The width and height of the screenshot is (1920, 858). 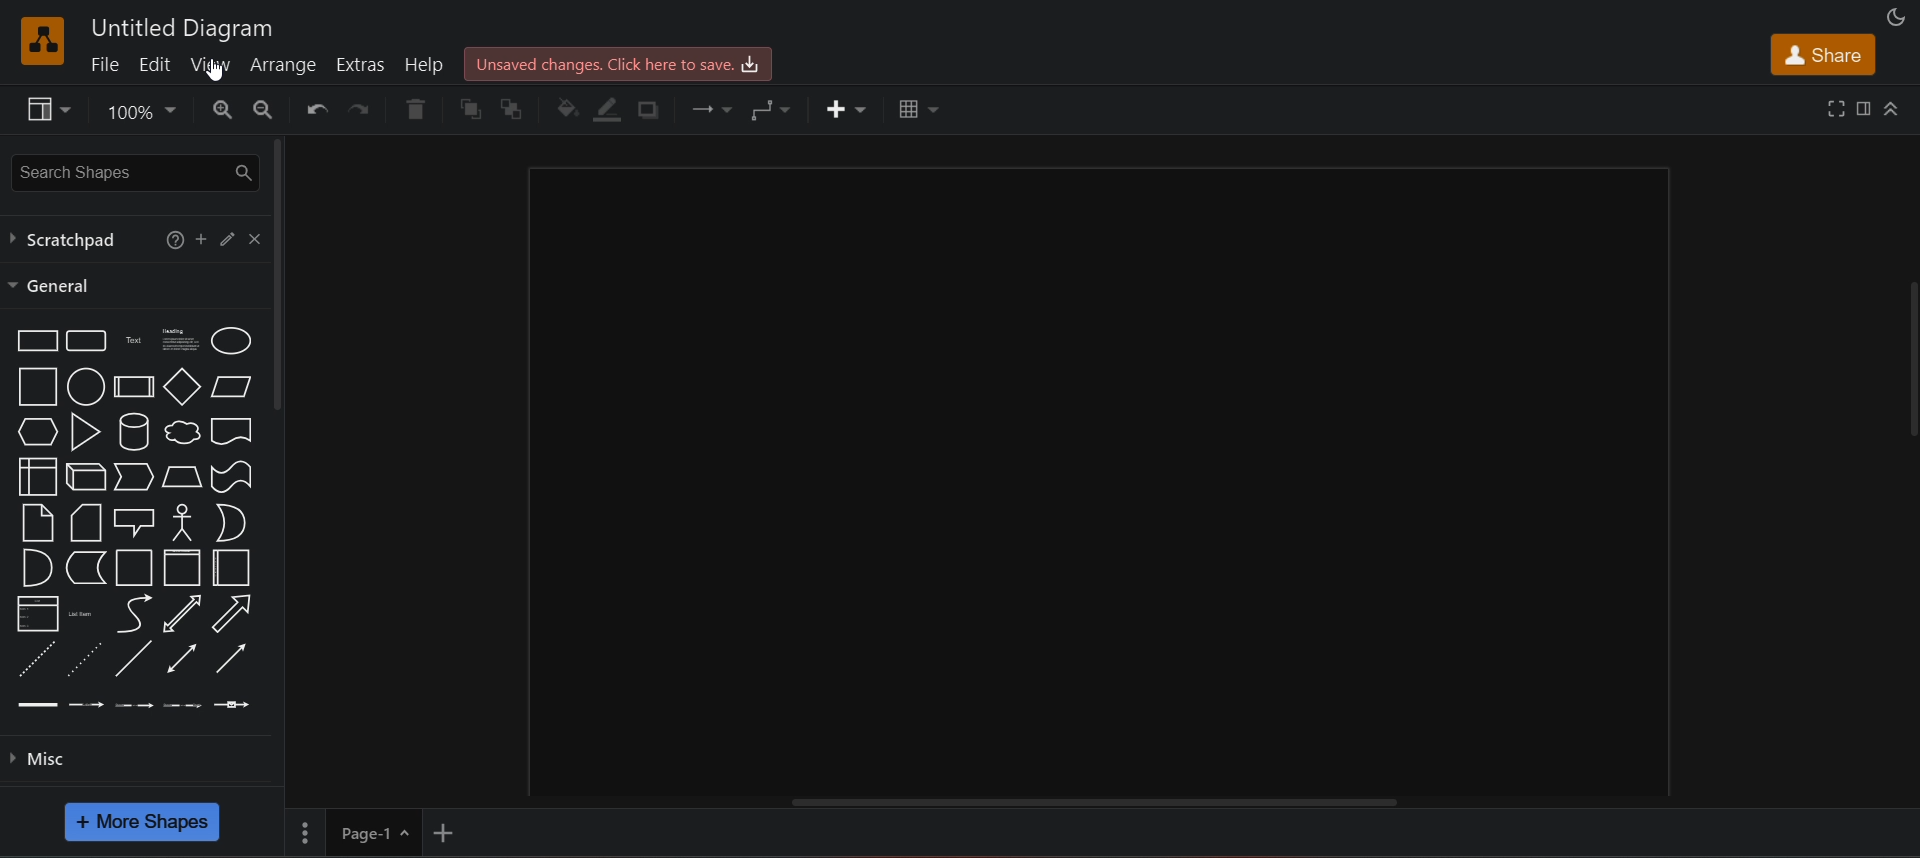 I want to click on triangle, so click(x=84, y=431).